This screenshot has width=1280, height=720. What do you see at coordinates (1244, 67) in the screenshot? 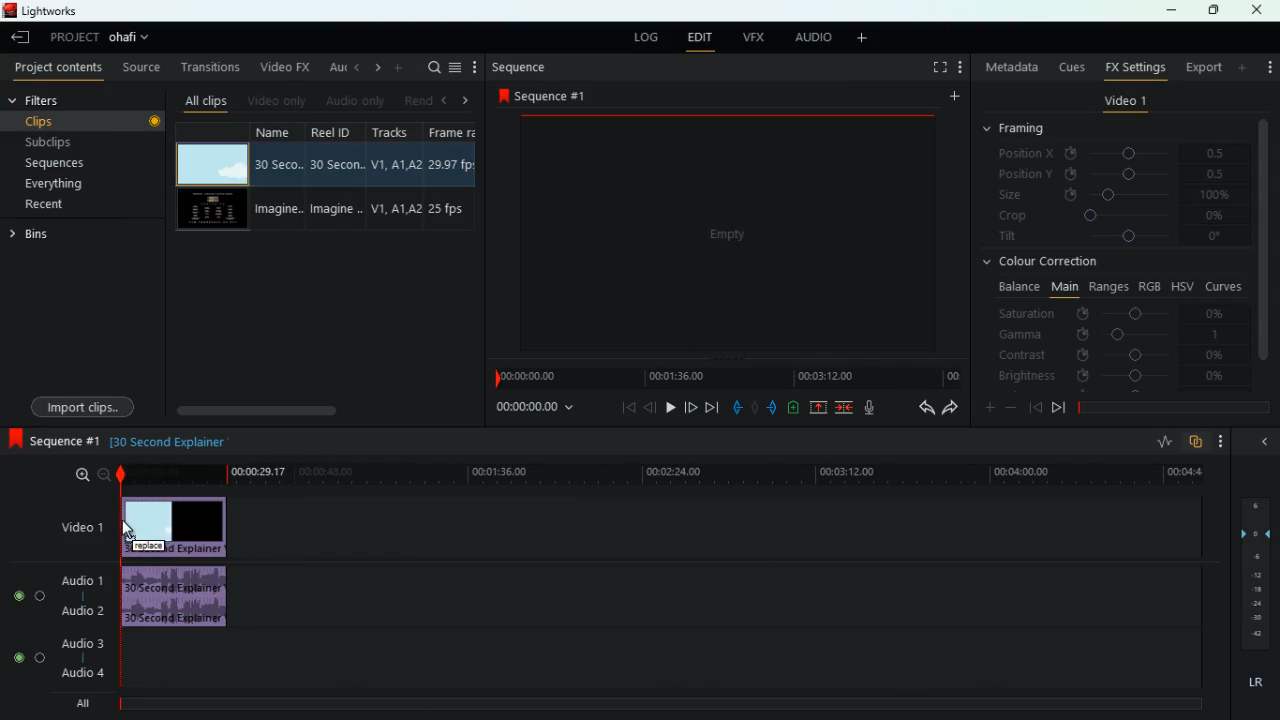
I see `more` at bounding box center [1244, 67].